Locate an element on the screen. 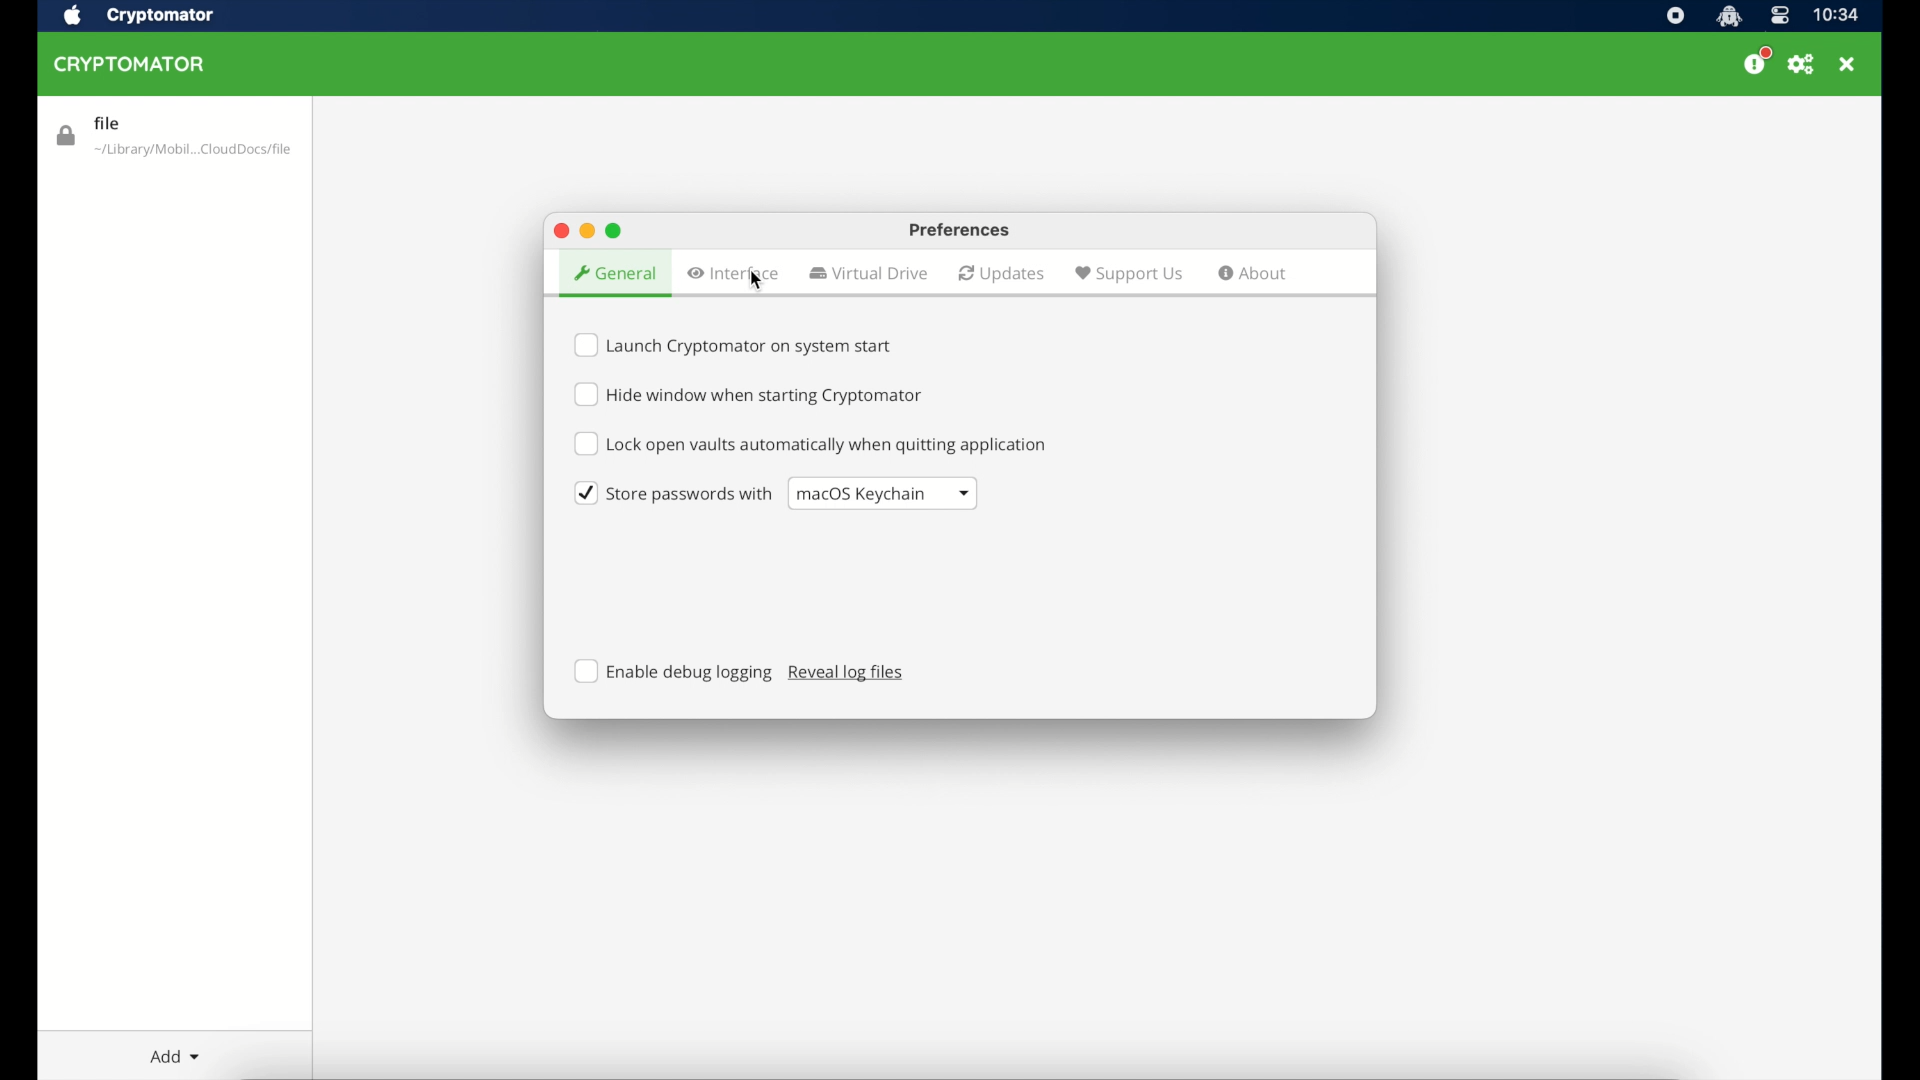 This screenshot has width=1920, height=1080. apple icon is located at coordinates (73, 15).